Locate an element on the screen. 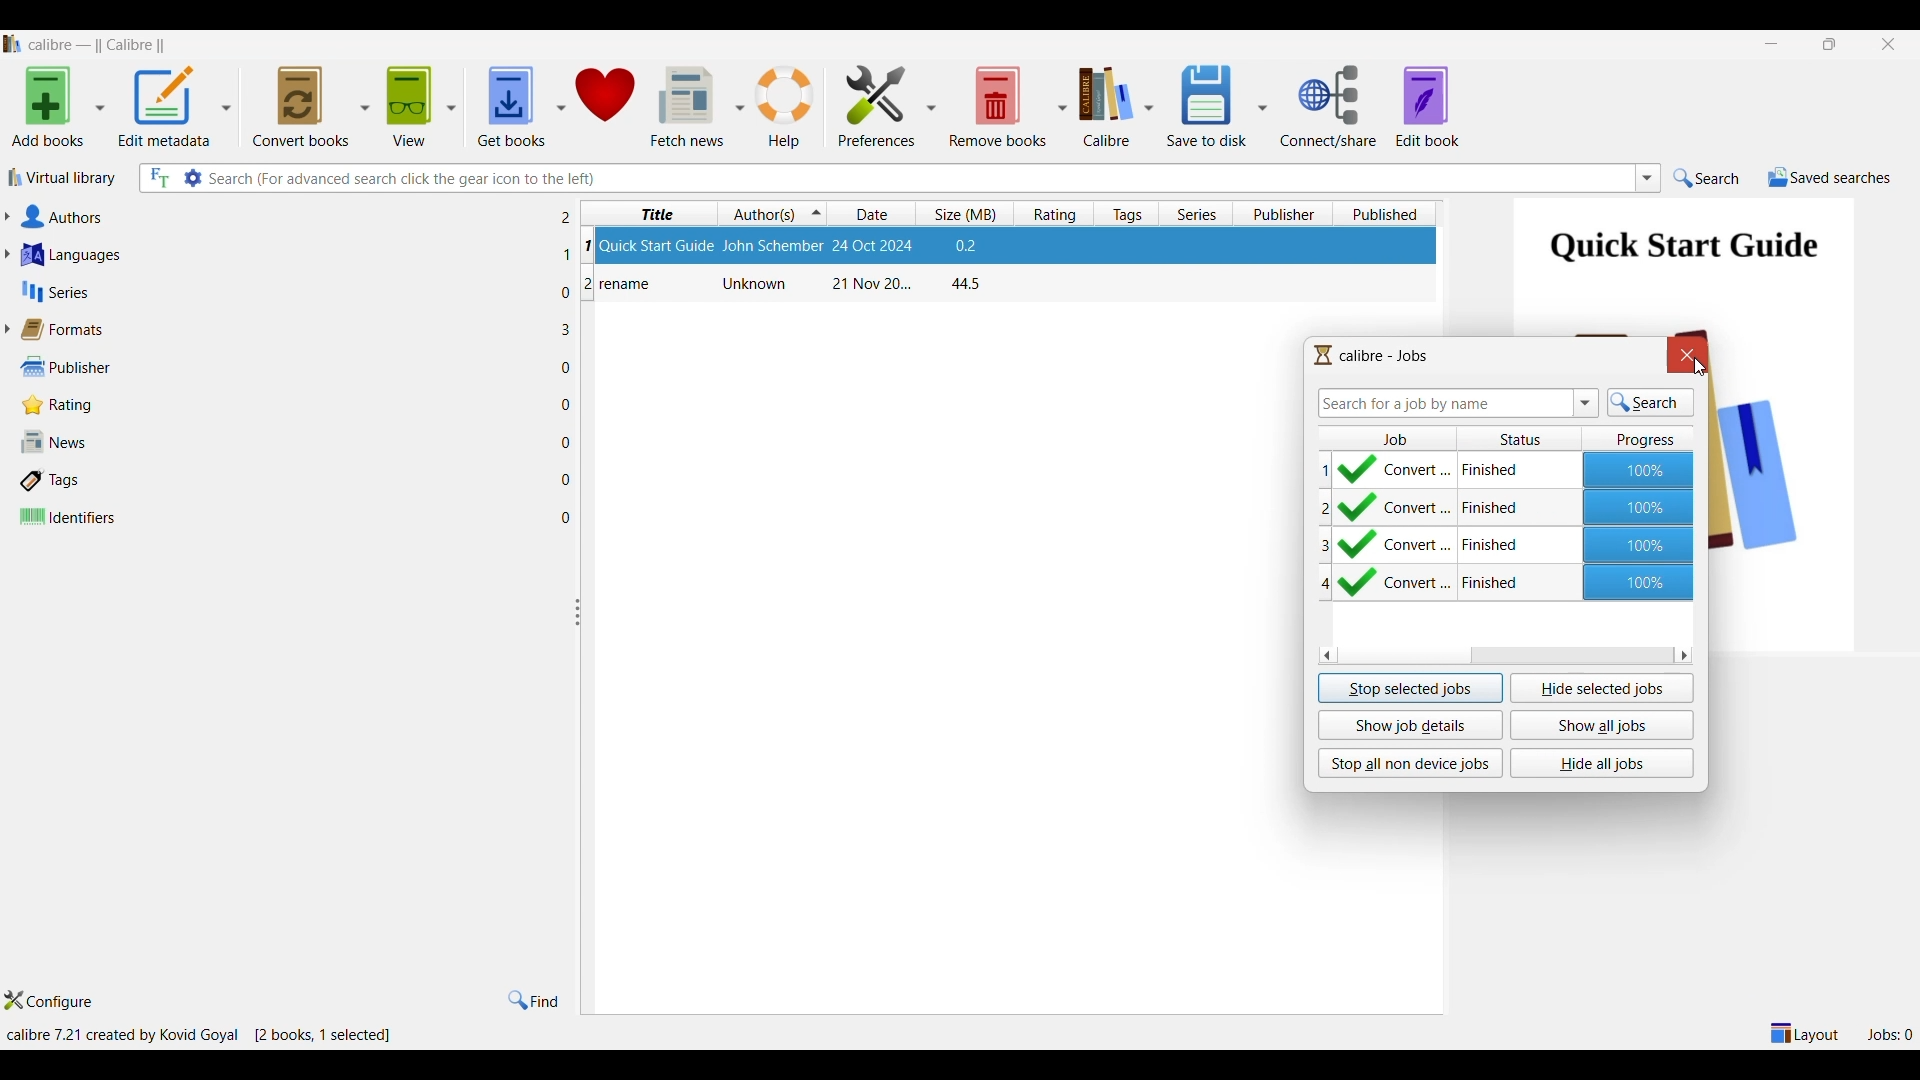  File in each adjacent attribute is located at coordinates (563, 368).